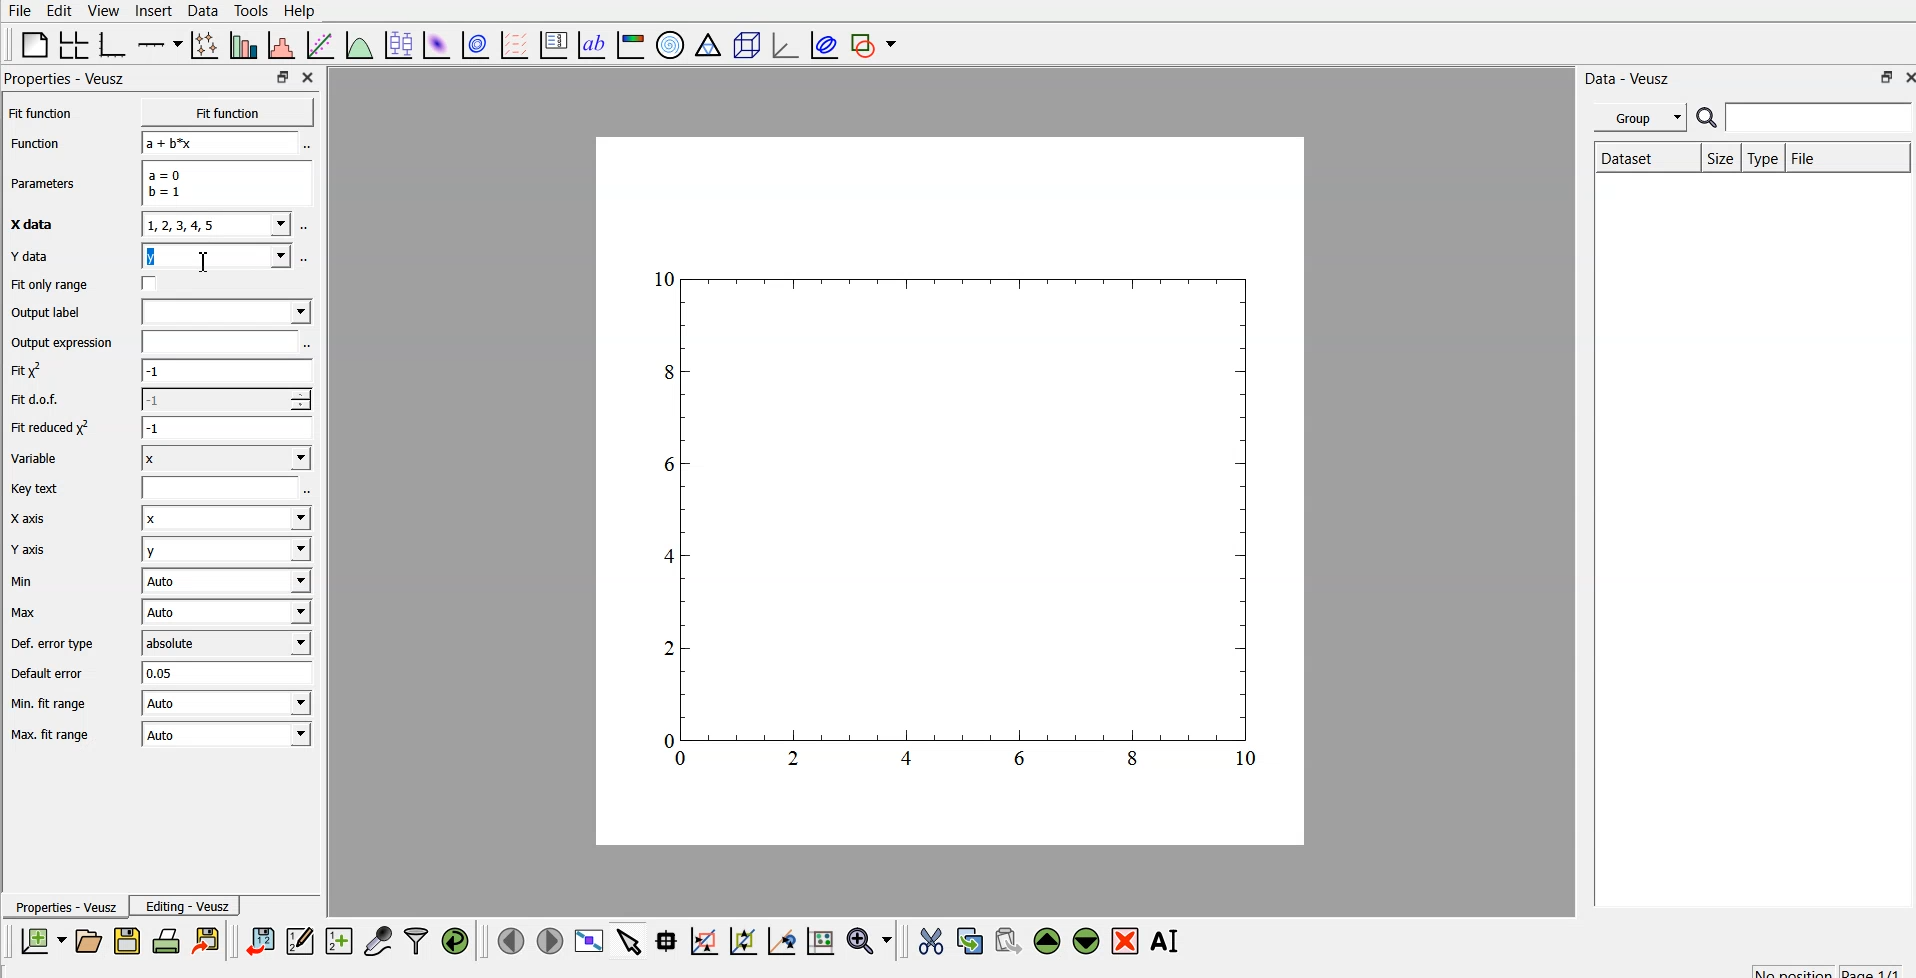 The width and height of the screenshot is (1916, 978). Describe the element at coordinates (49, 613) in the screenshot. I see `Max` at that location.